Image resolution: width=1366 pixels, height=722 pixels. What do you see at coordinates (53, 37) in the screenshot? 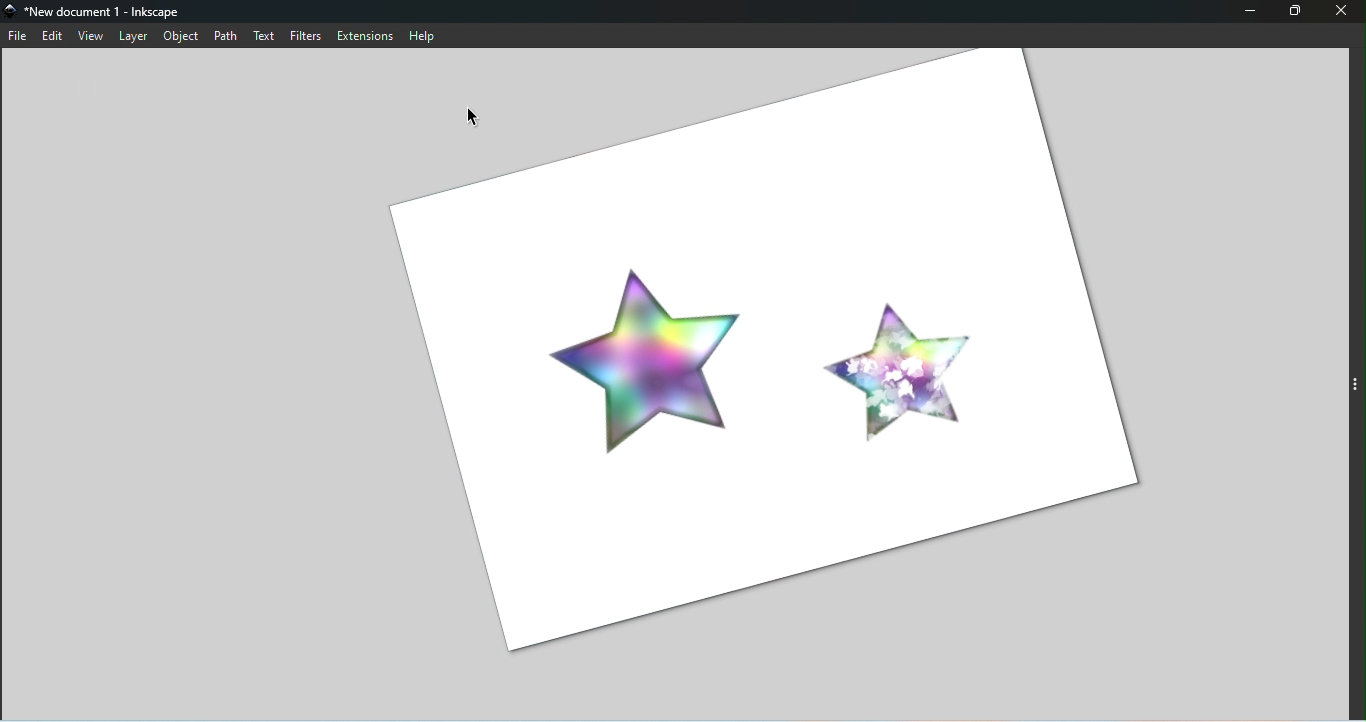
I see `Edit` at bounding box center [53, 37].